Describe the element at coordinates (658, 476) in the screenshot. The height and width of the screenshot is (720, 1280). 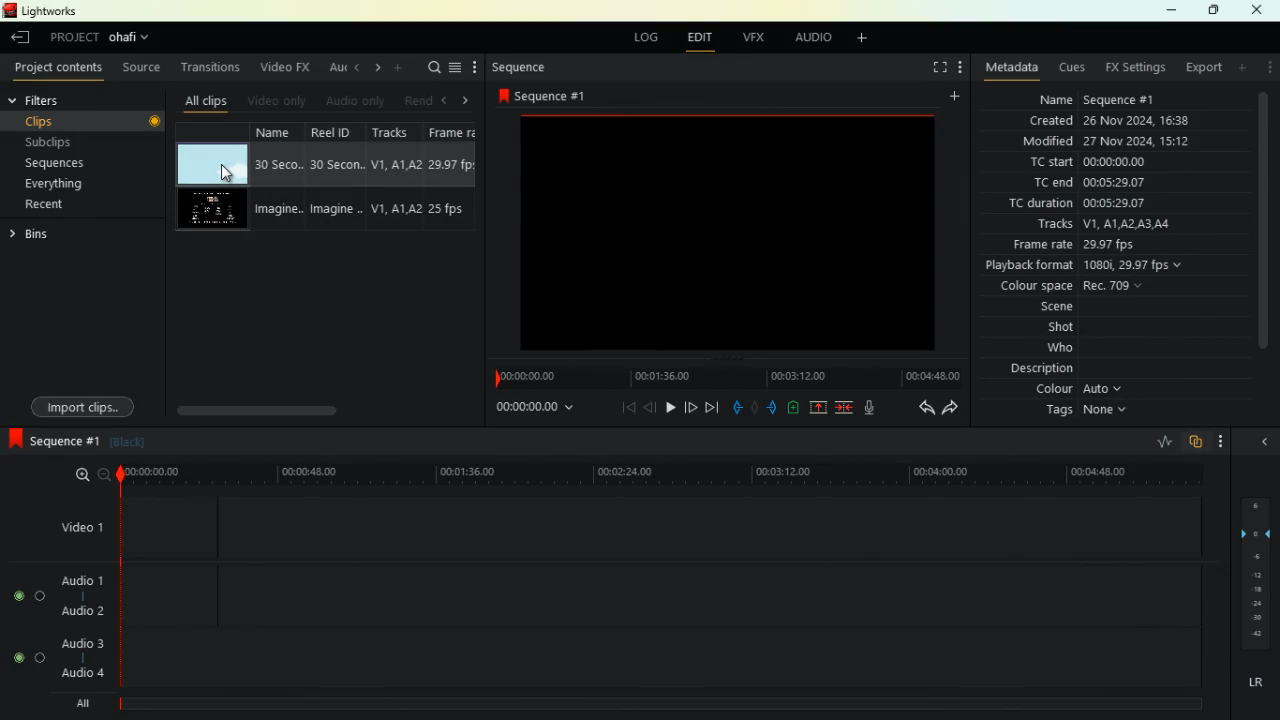
I see `timeline` at that location.